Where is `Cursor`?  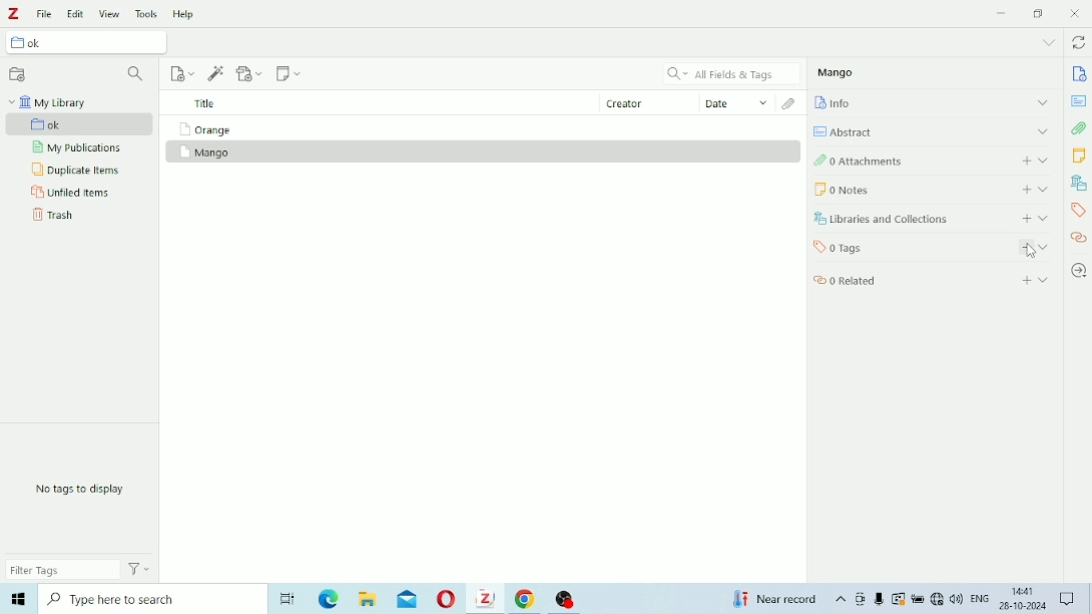
Cursor is located at coordinates (1030, 251).